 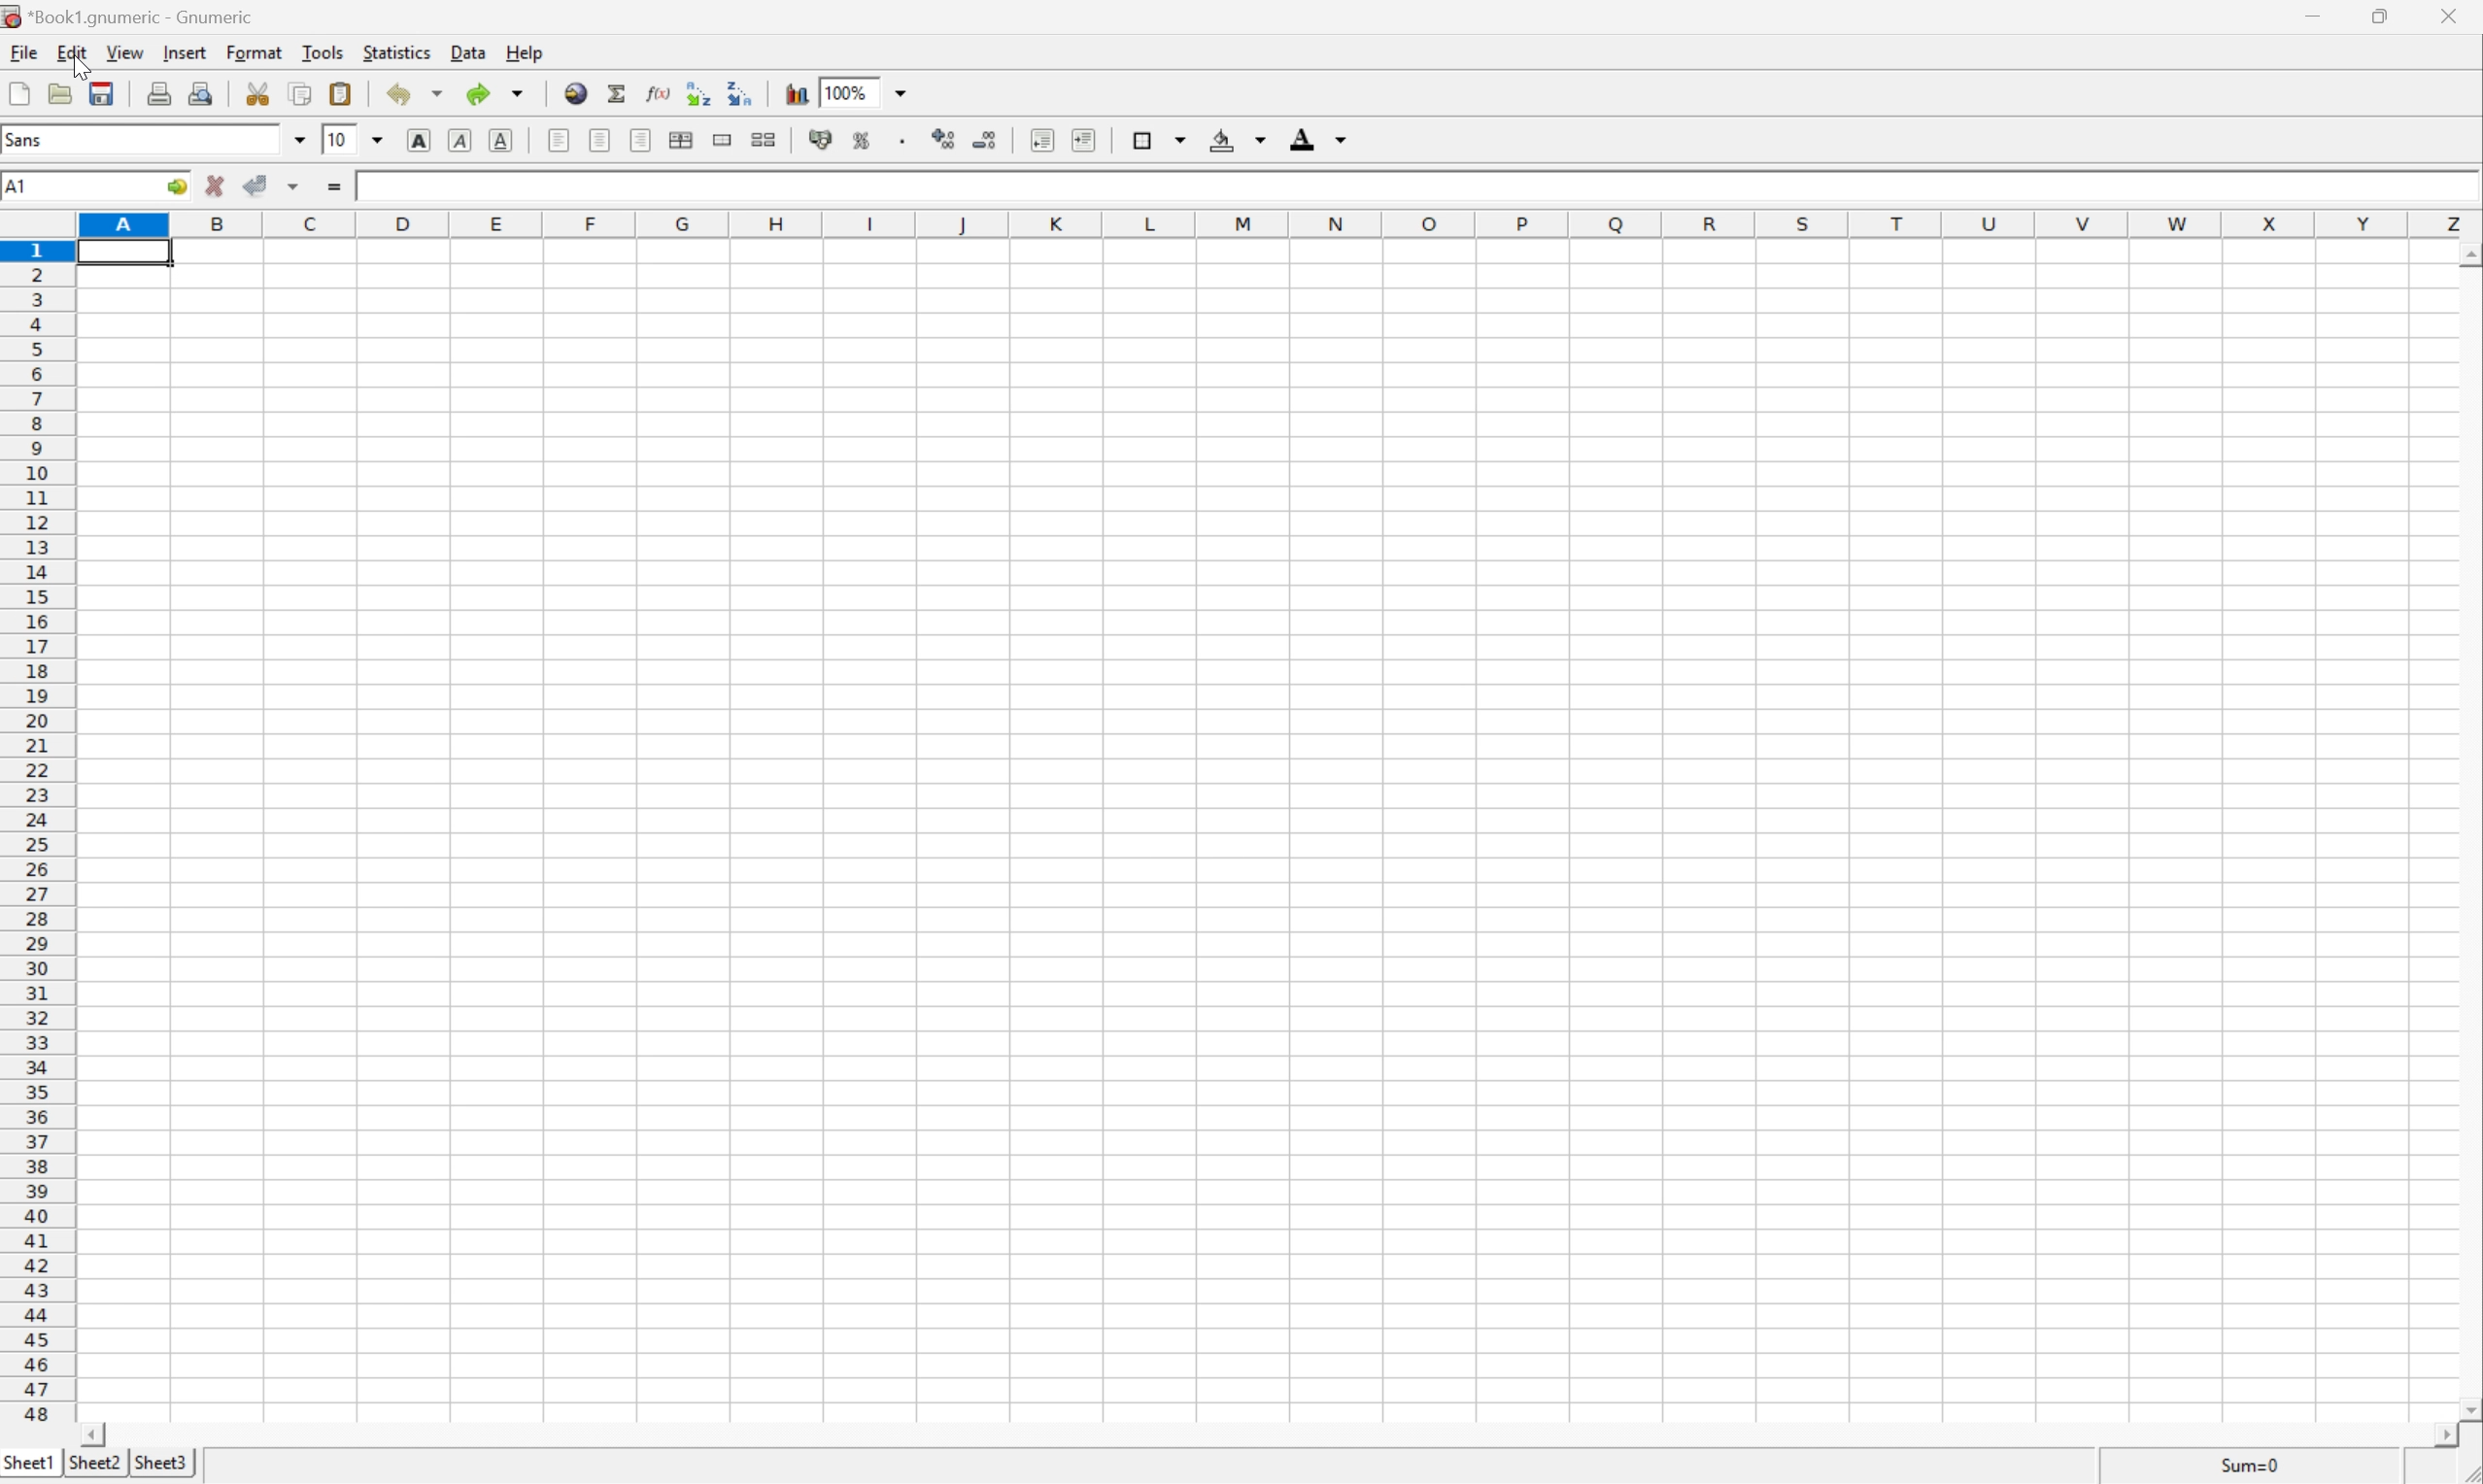 I want to click on Sort the selected region in ascending order based on the first column selected, so click(x=697, y=91).